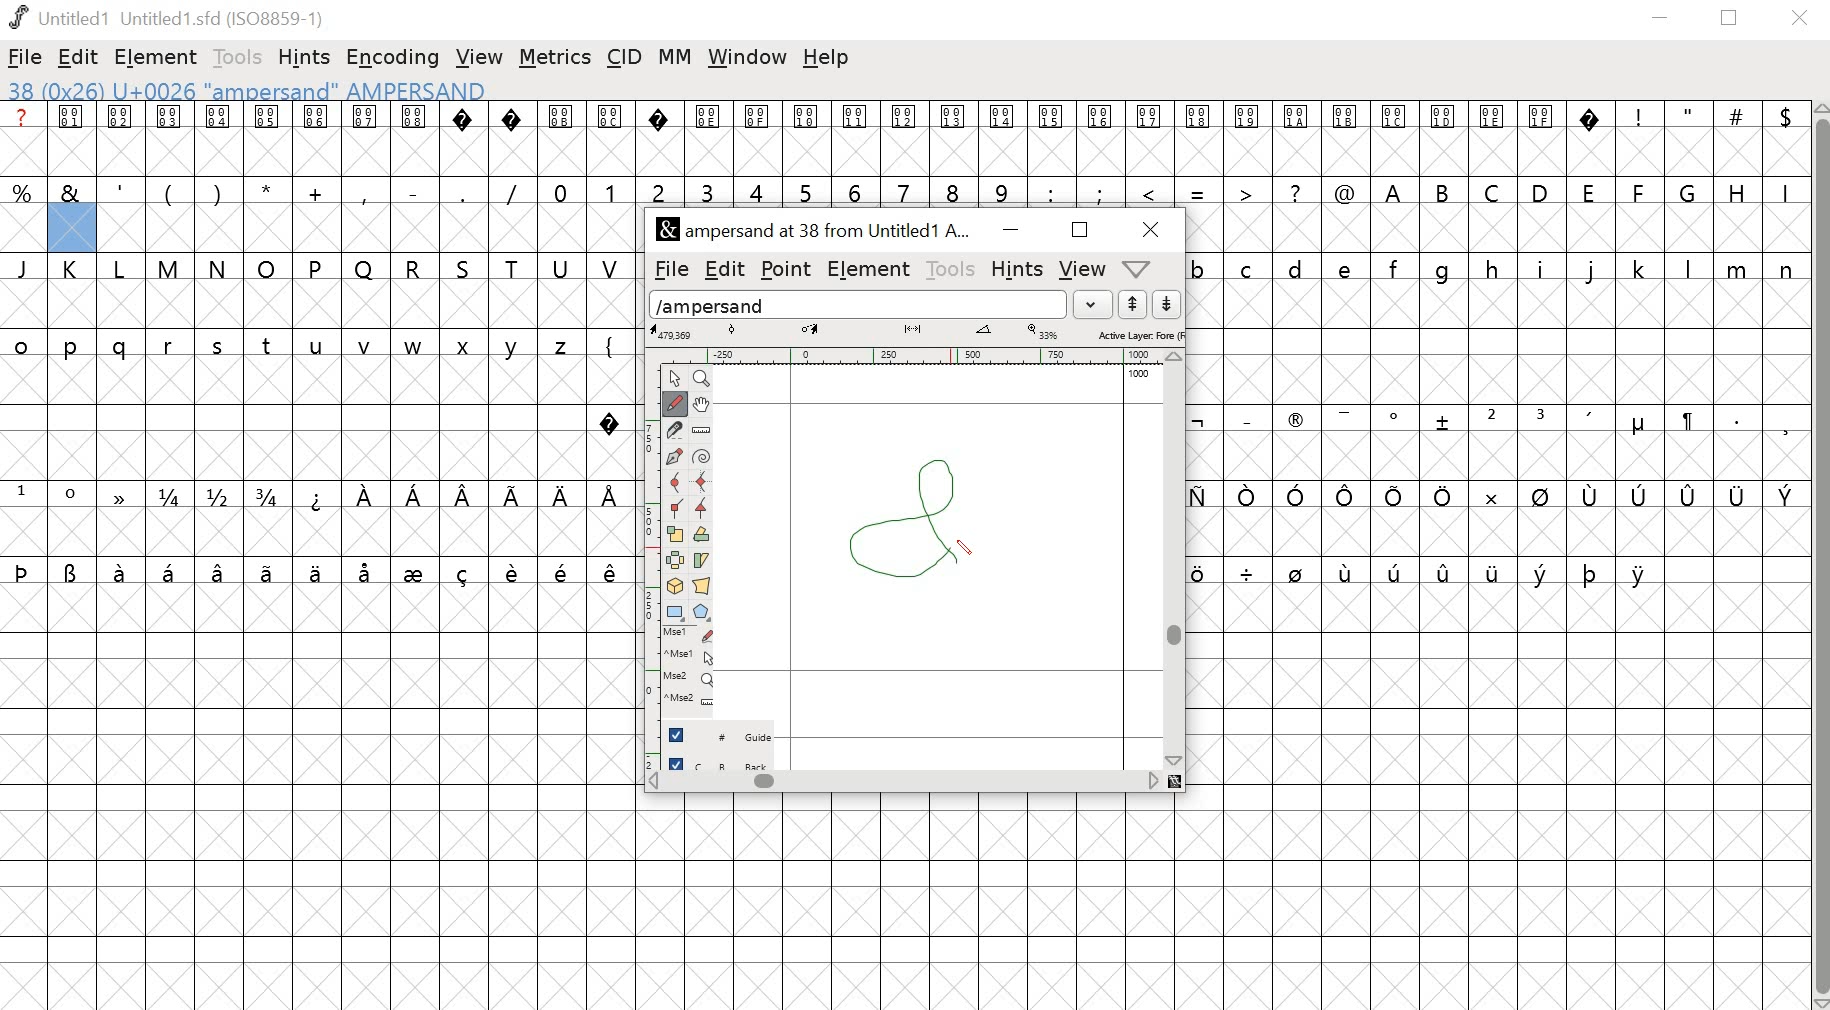 The height and width of the screenshot is (1010, 1830). I want to click on i, so click(1541, 268).